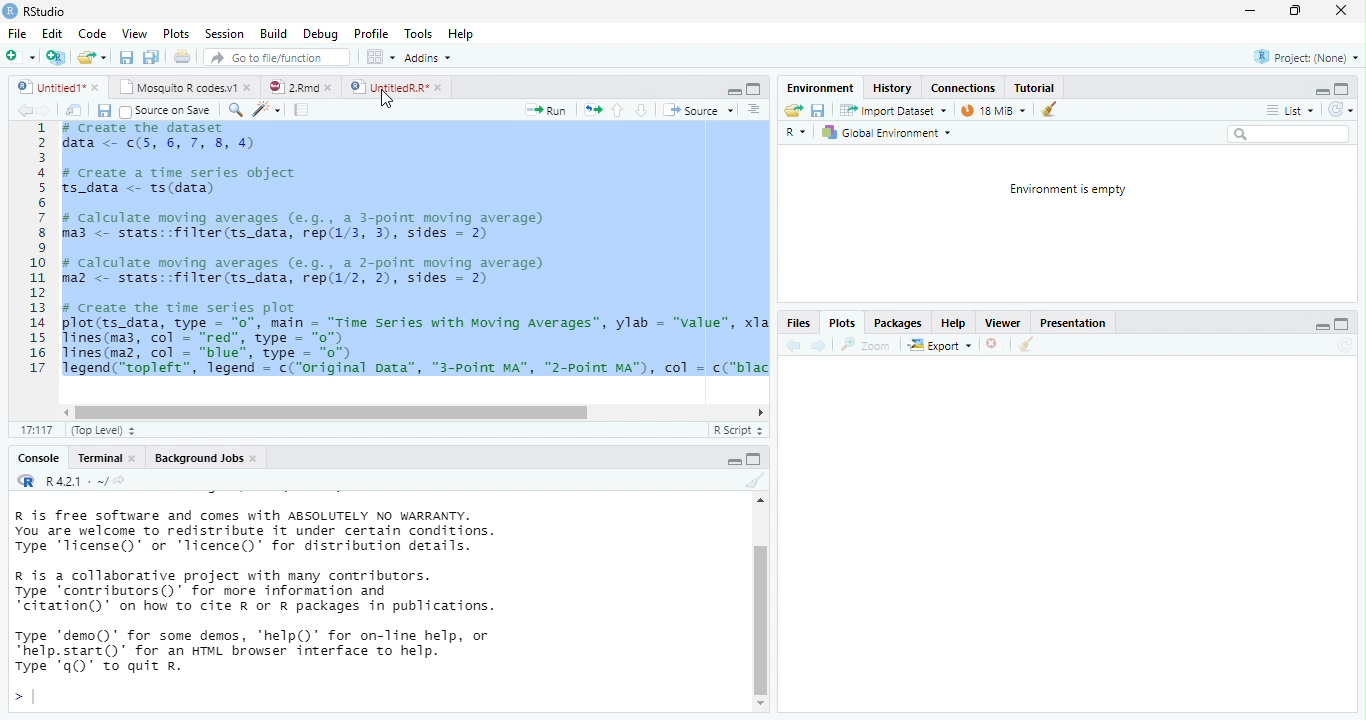 Image resolution: width=1366 pixels, height=720 pixels. I want to click on down, so click(641, 110).